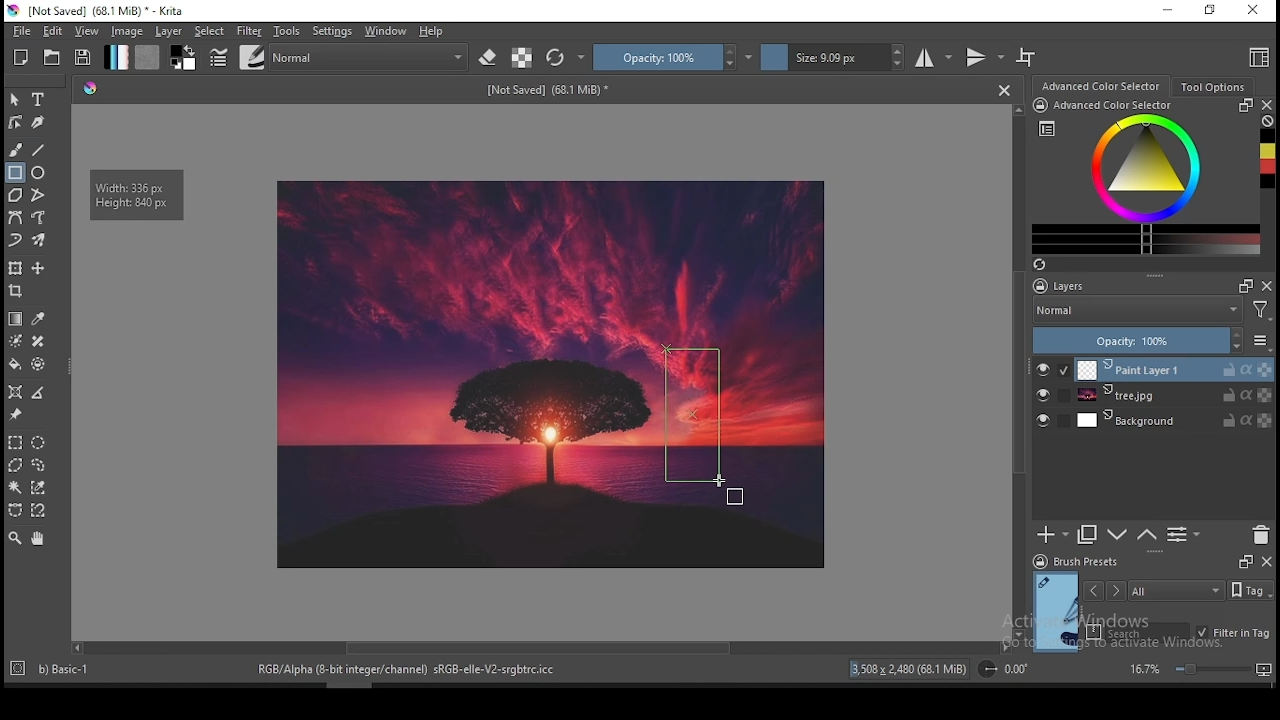 The width and height of the screenshot is (1280, 720). I want to click on smart patch tool, so click(38, 341).